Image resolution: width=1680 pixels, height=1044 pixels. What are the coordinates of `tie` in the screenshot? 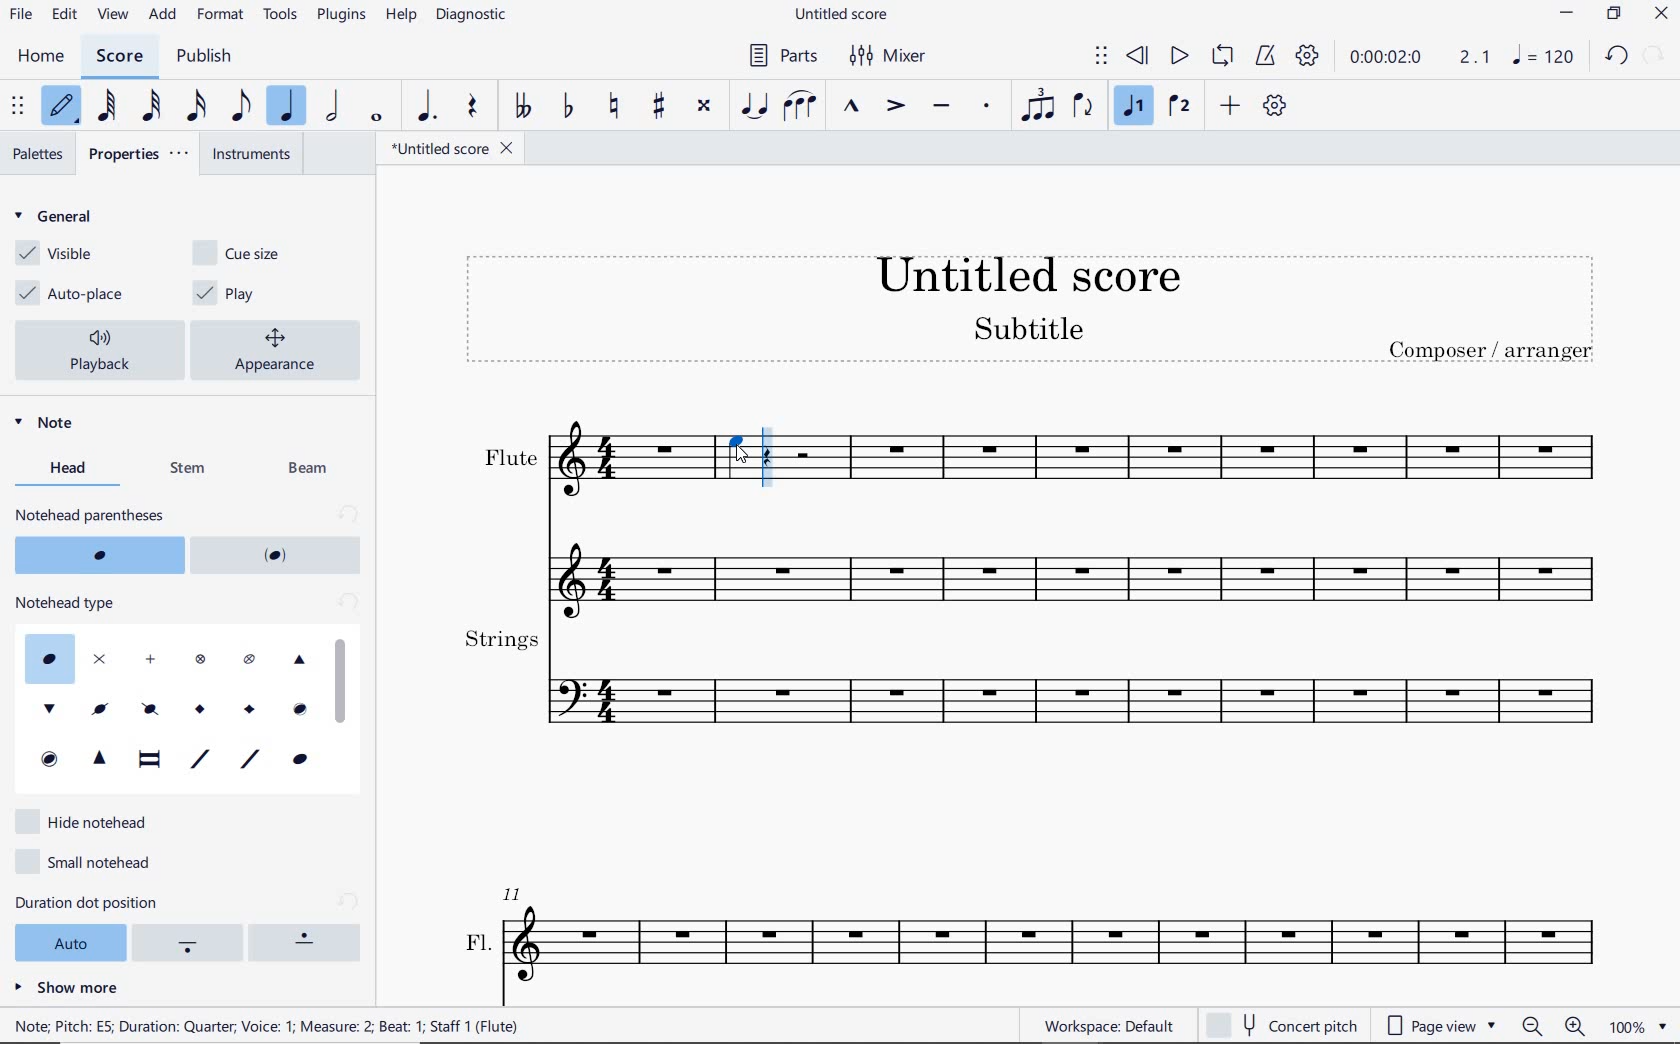 It's located at (754, 105).